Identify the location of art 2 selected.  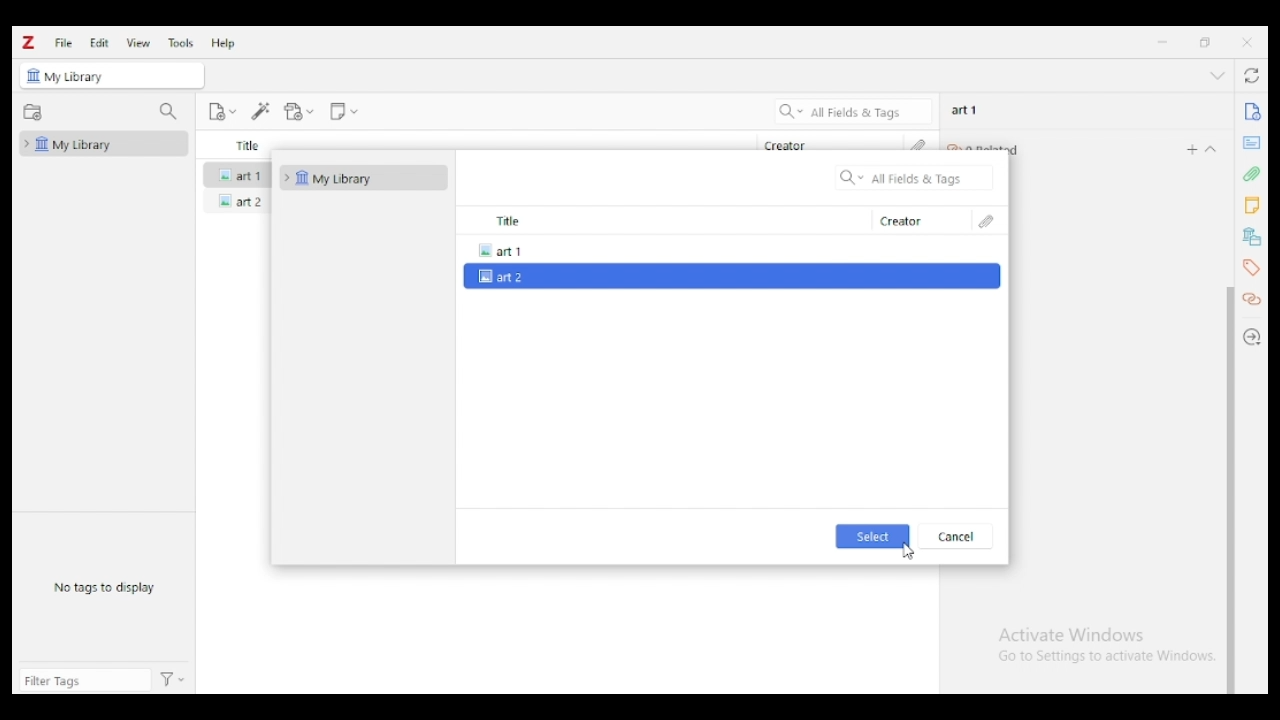
(730, 277).